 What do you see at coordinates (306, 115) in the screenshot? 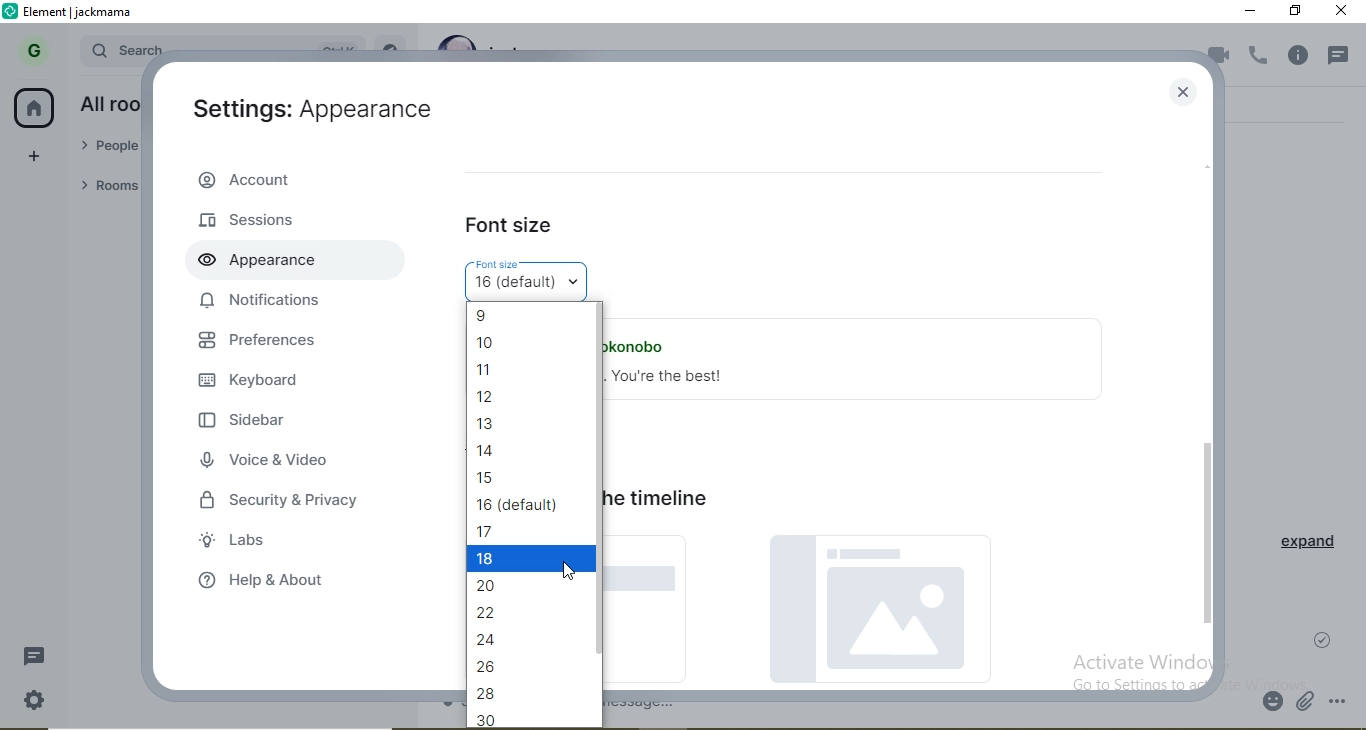
I see `aettings appearance` at bounding box center [306, 115].